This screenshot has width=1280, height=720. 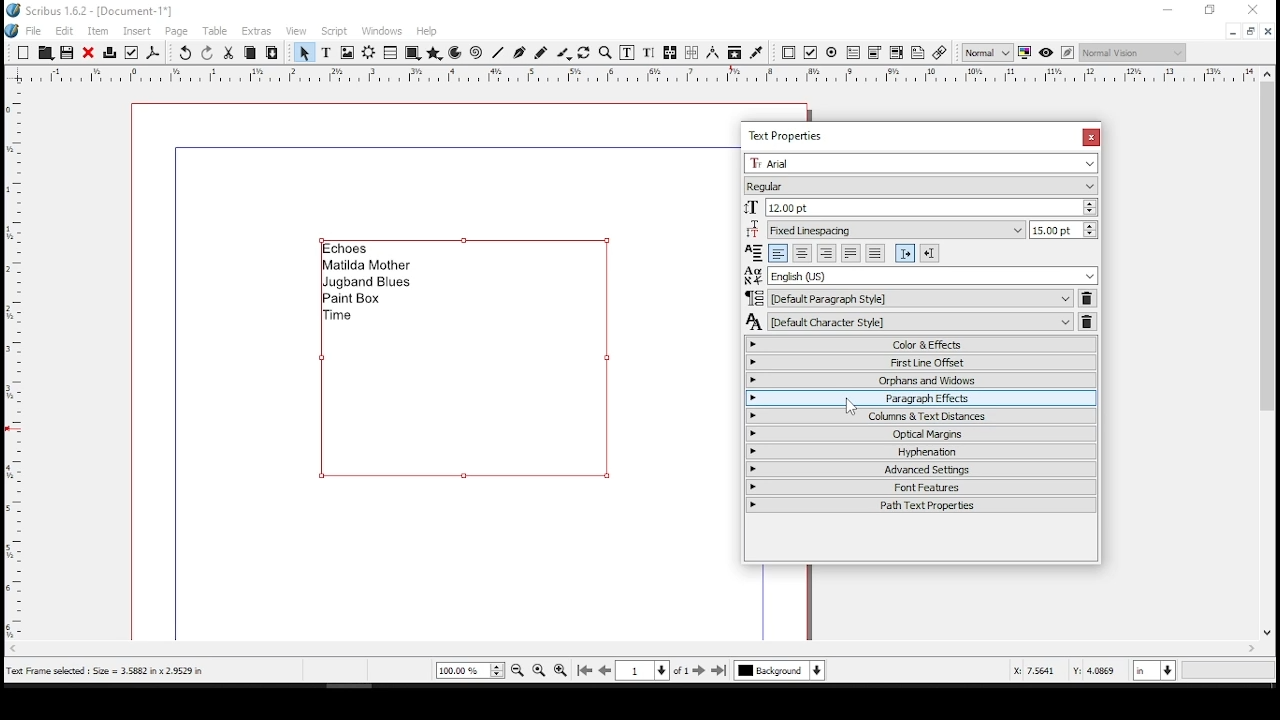 What do you see at coordinates (1070, 53) in the screenshot?
I see `edit in preview mode` at bounding box center [1070, 53].